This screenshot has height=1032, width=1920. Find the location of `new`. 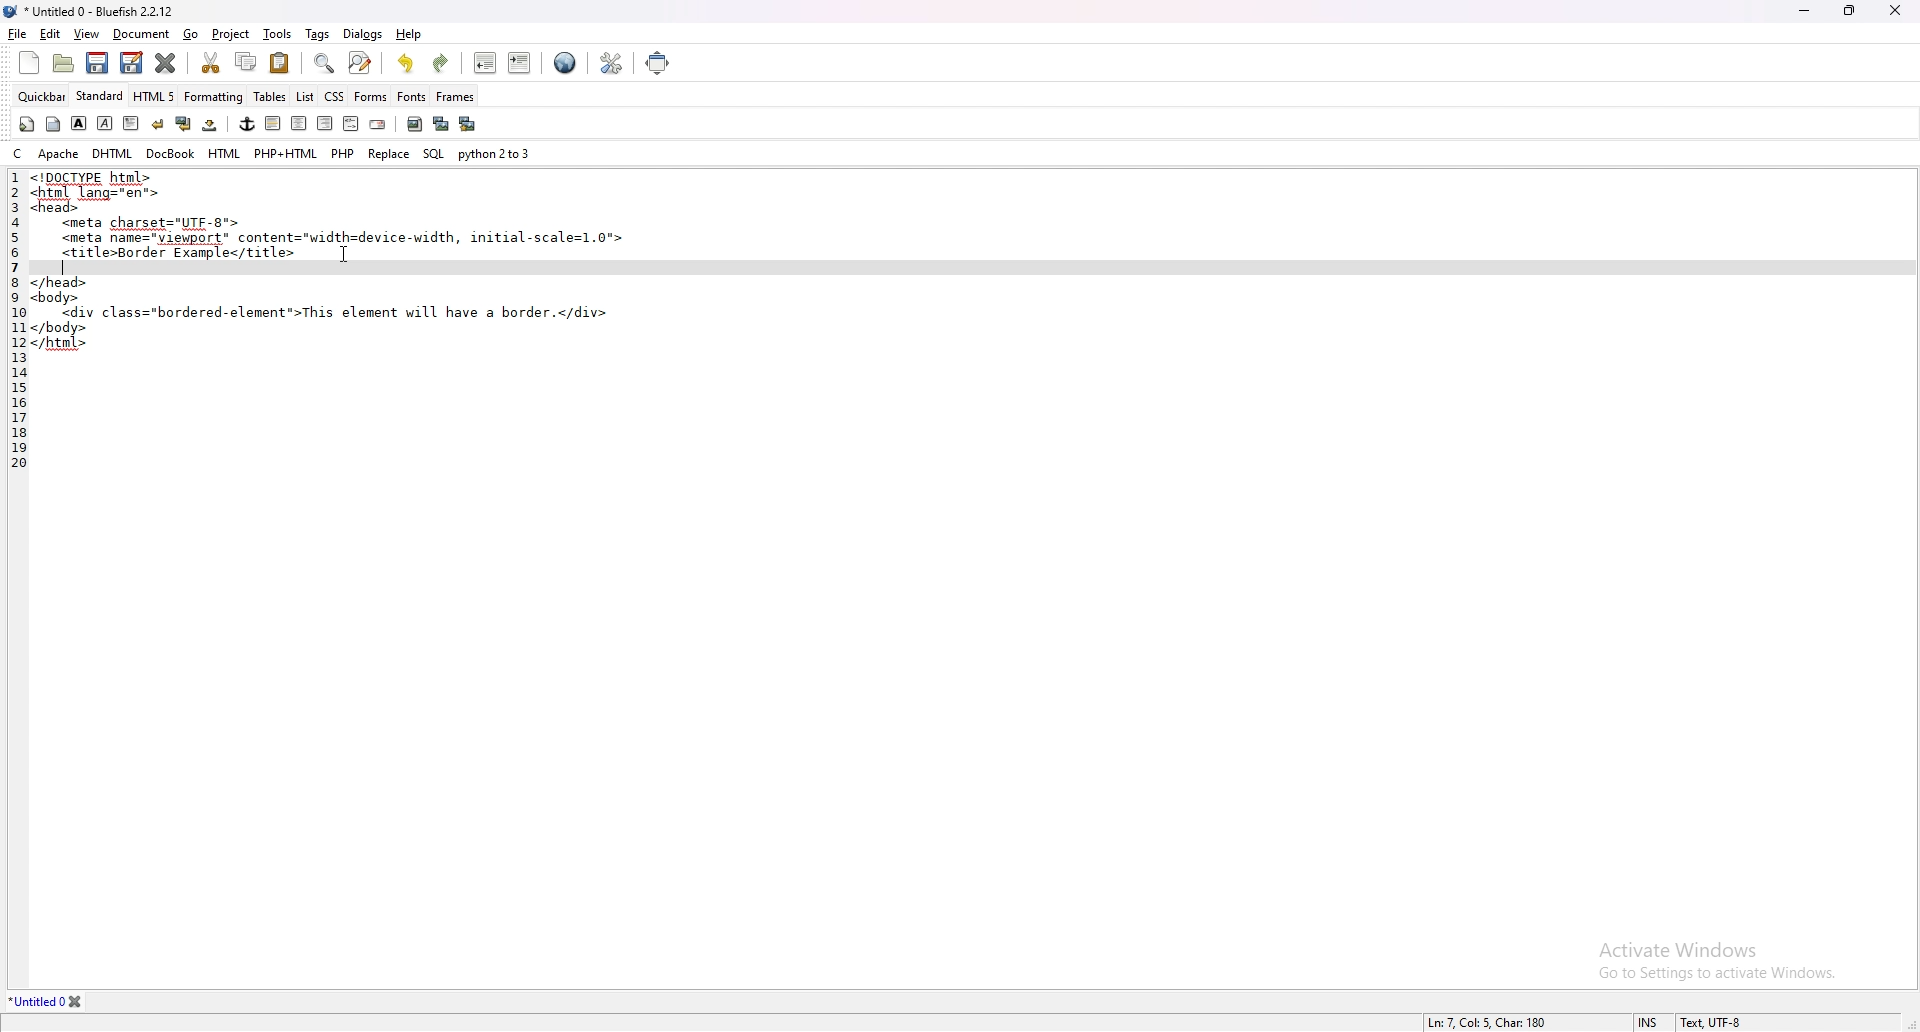

new is located at coordinates (28, 63).